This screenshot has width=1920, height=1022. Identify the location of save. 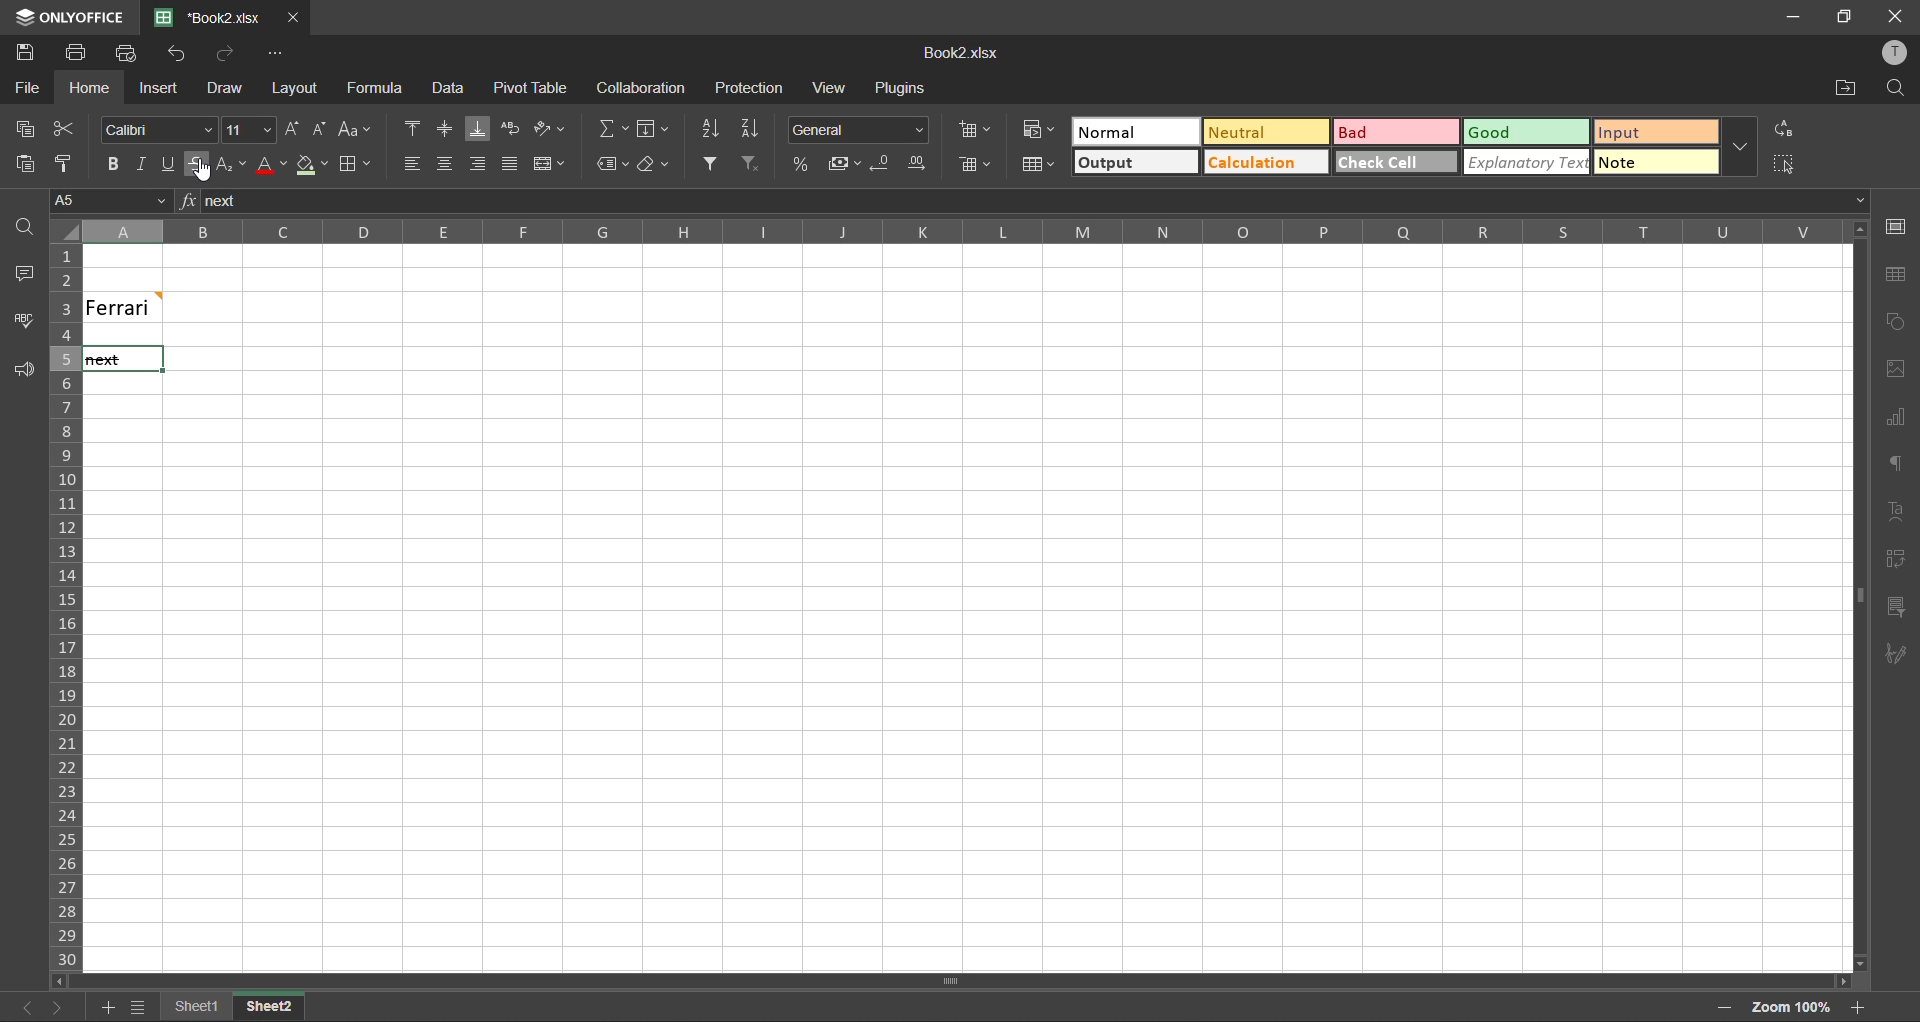
(24, 52).